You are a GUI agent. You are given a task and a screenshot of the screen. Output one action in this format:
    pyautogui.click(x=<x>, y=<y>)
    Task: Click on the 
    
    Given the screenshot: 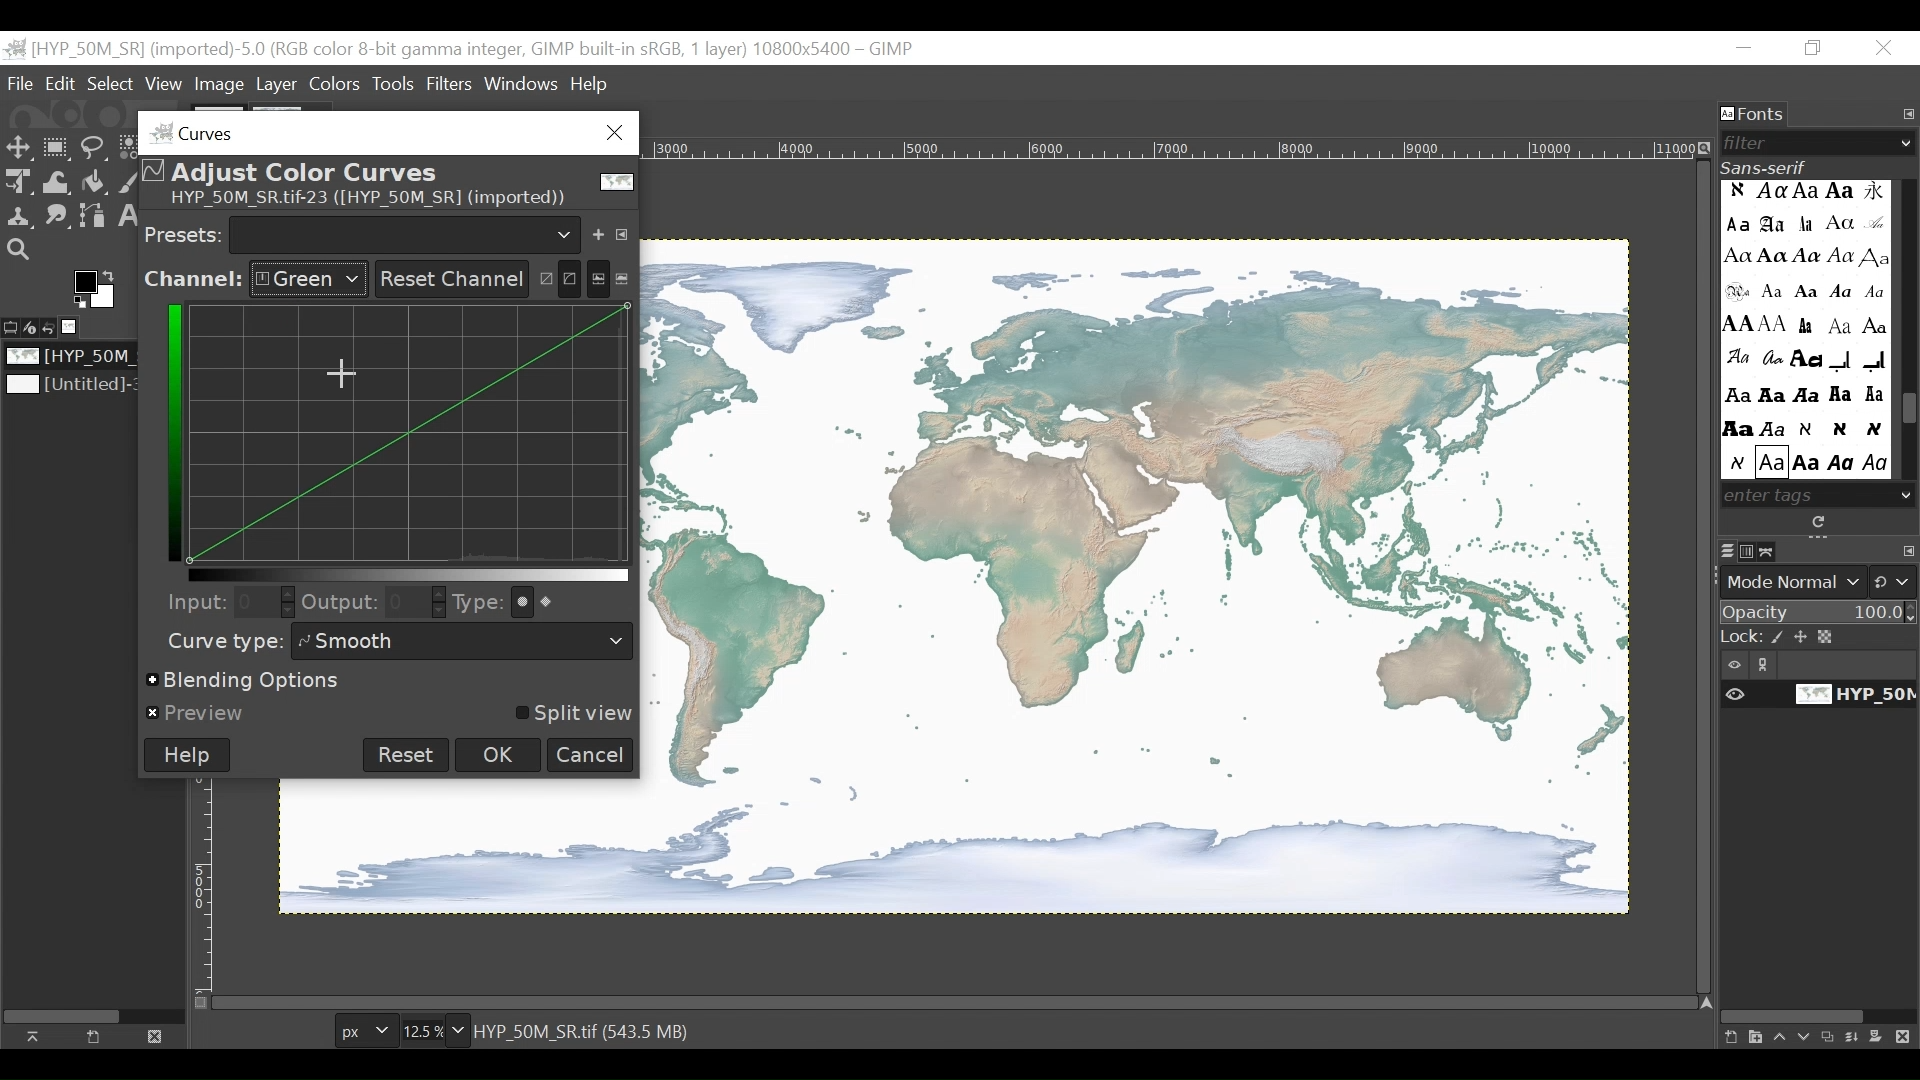 What is the action you would take?
    pyautogui.click(x=277, y=85)
    